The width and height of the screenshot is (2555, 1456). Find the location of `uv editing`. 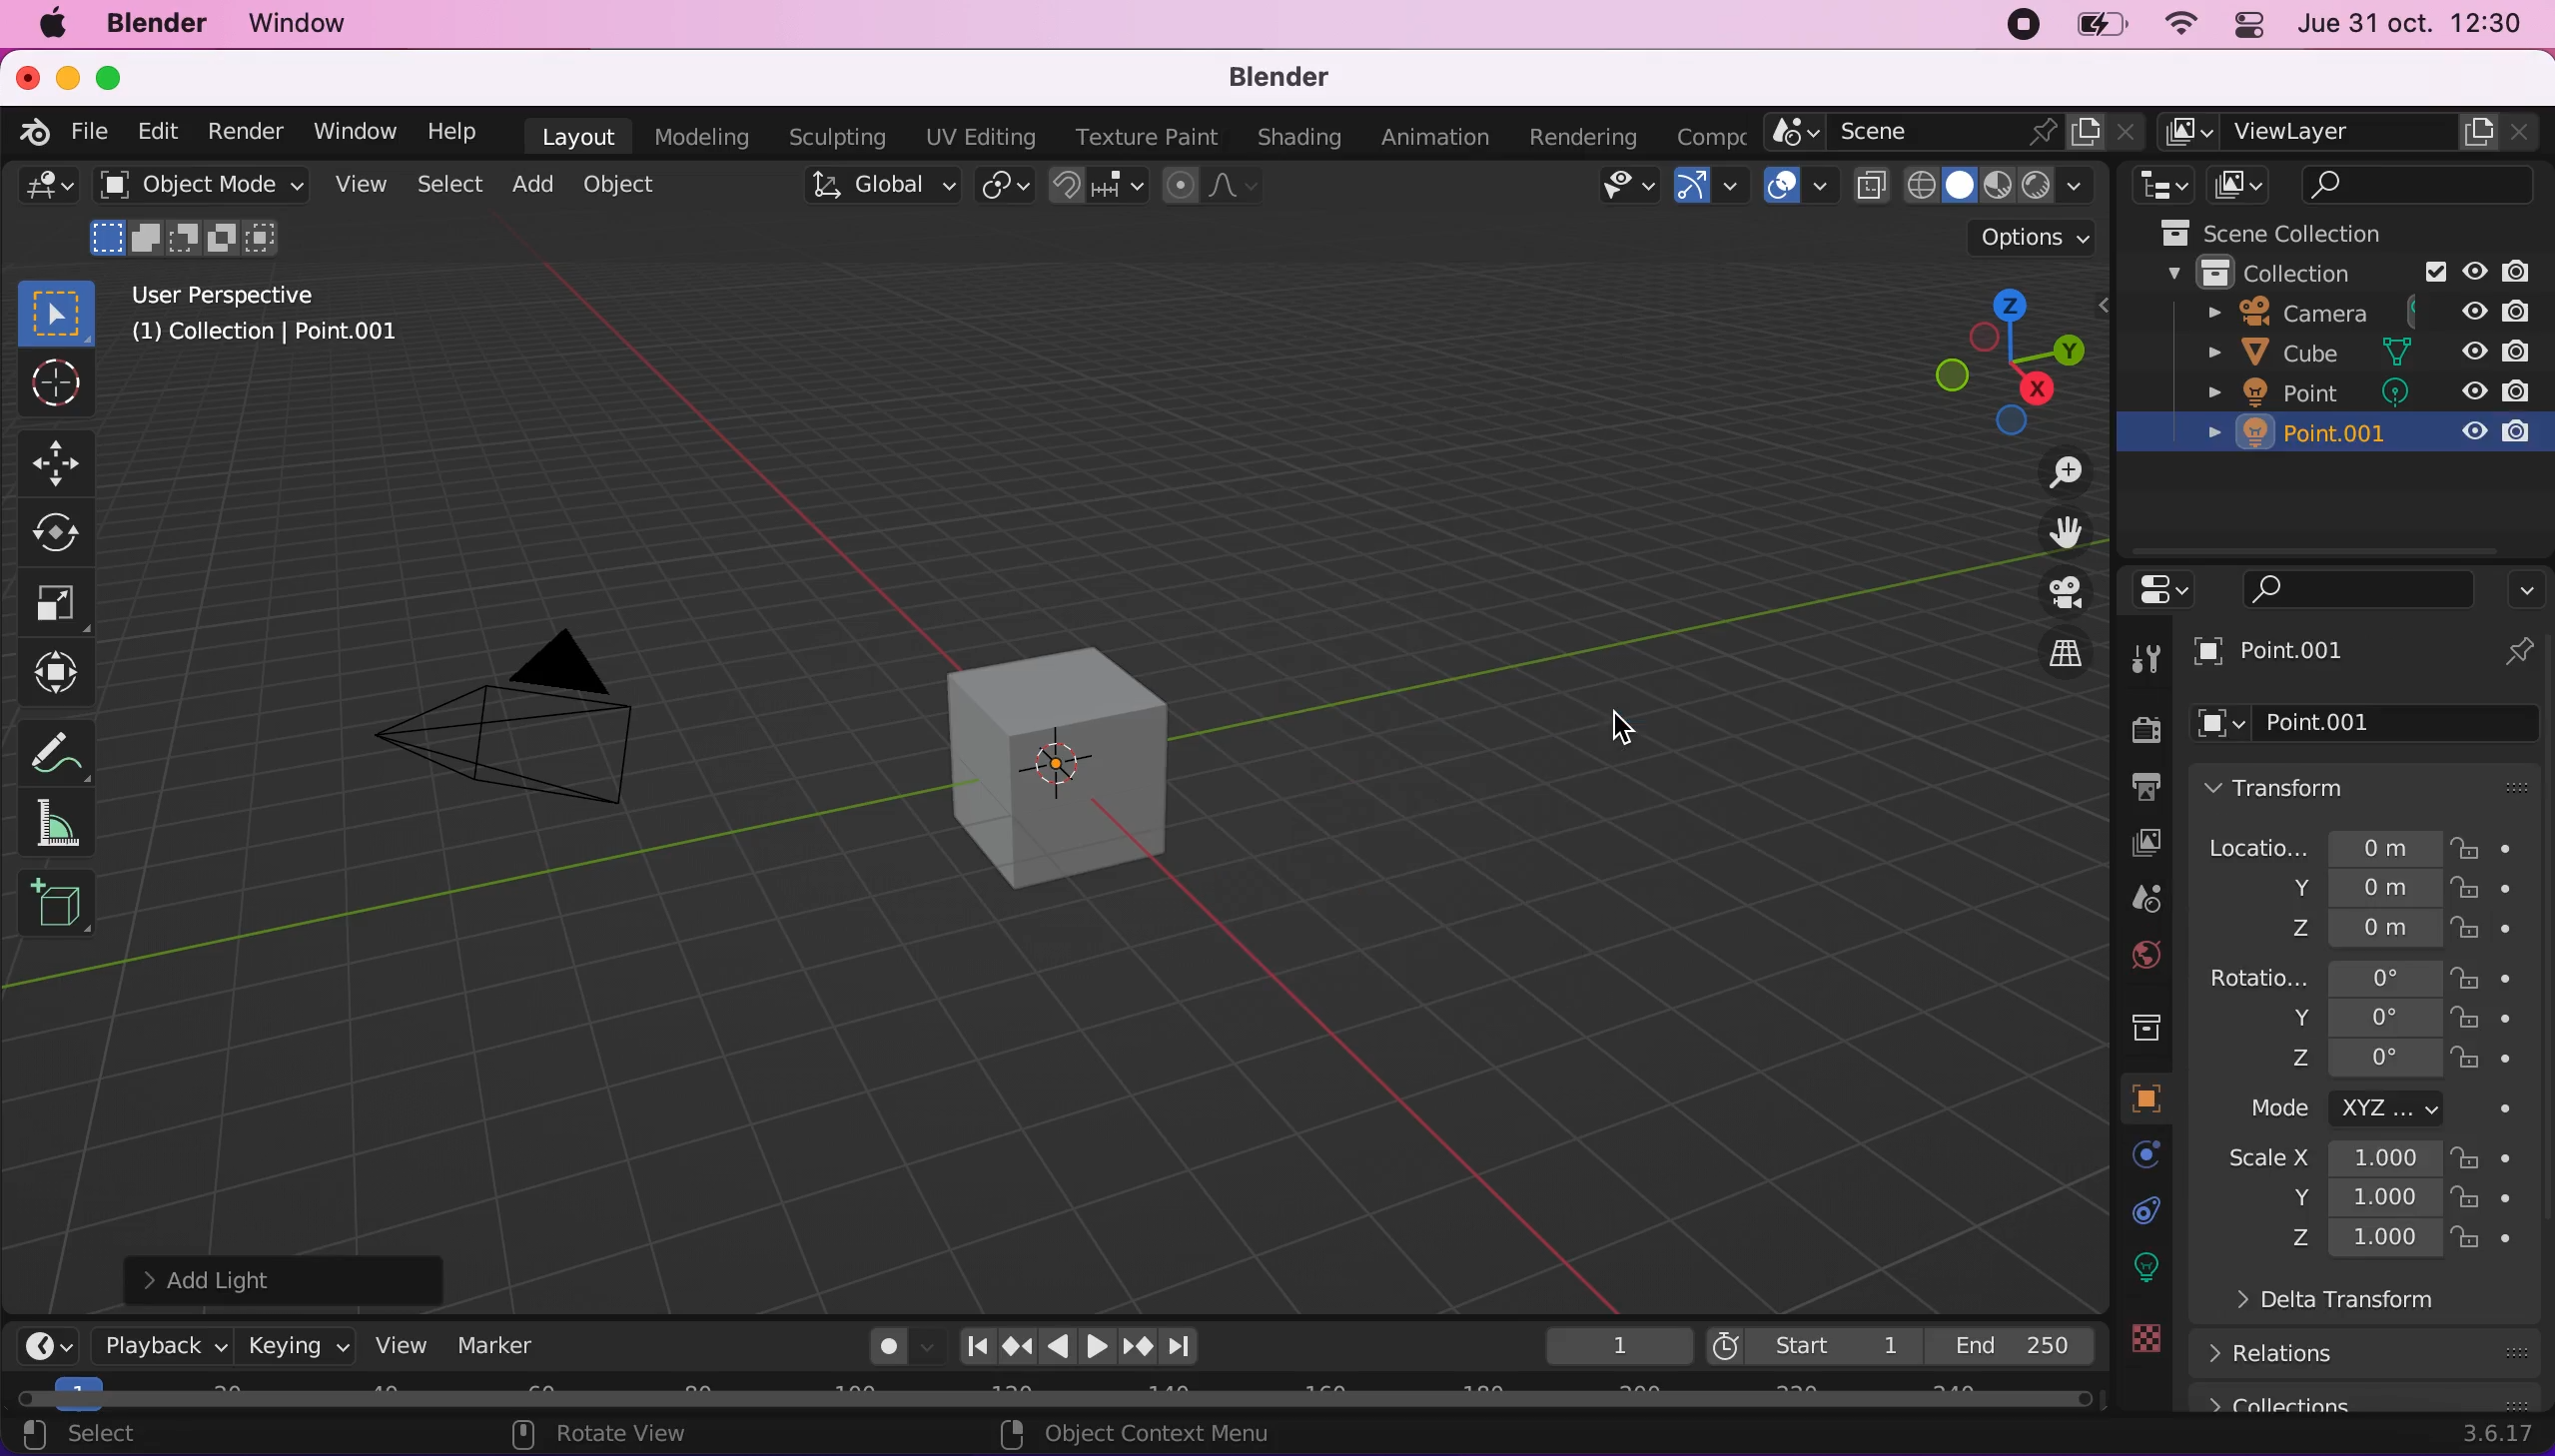

uv editing is located at coordinates (982, 139).